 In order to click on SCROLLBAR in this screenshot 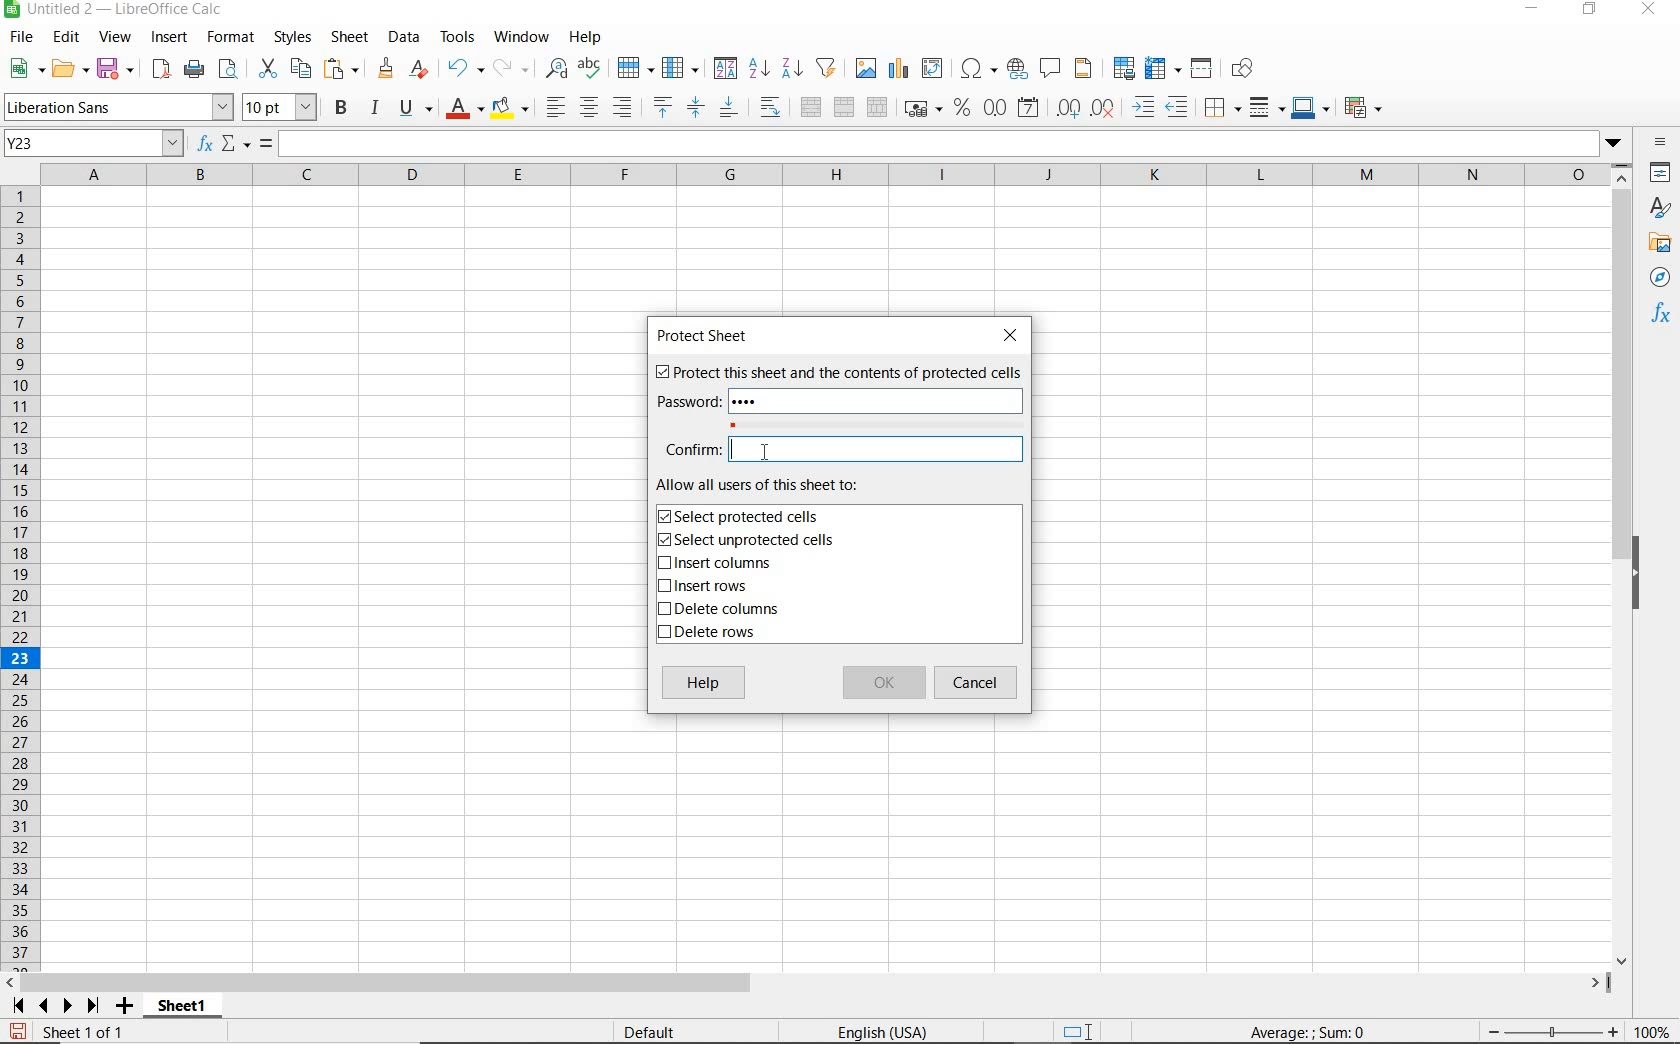, I will do `click(1622, 565)`.